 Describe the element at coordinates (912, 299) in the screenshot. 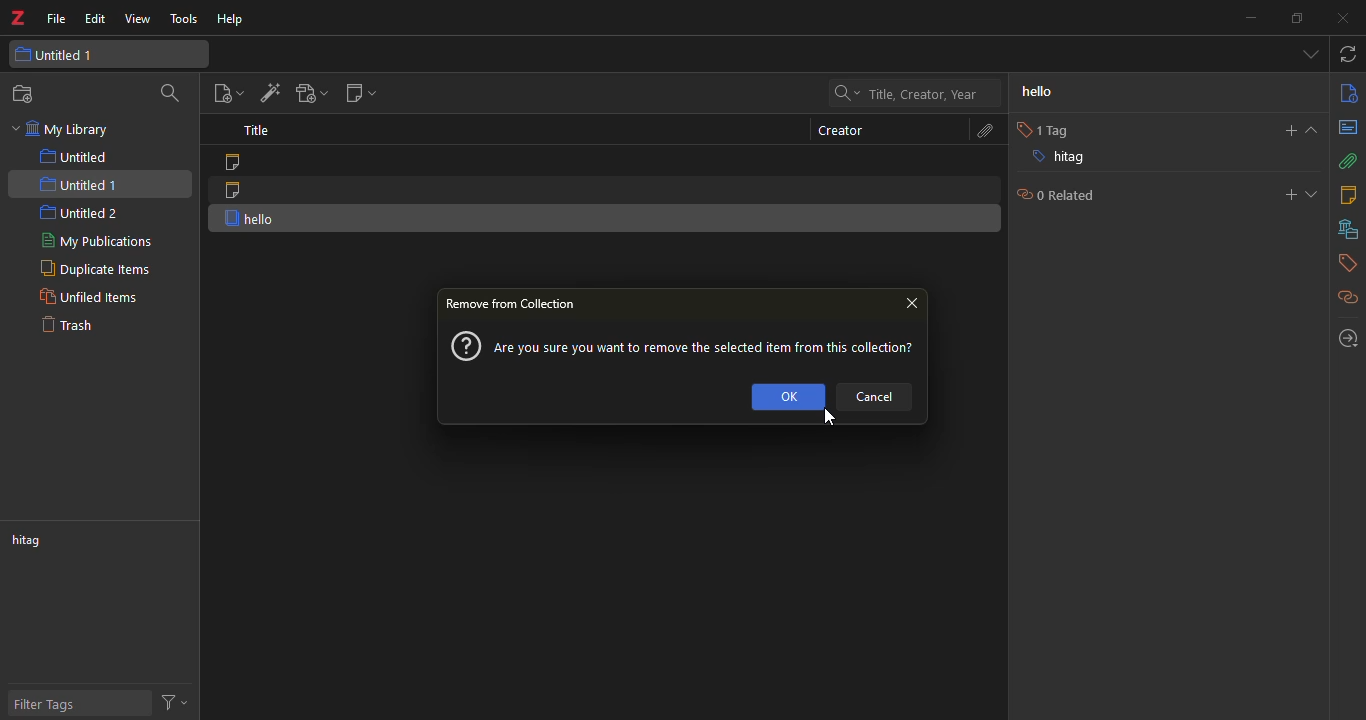

I see `close` at that location.